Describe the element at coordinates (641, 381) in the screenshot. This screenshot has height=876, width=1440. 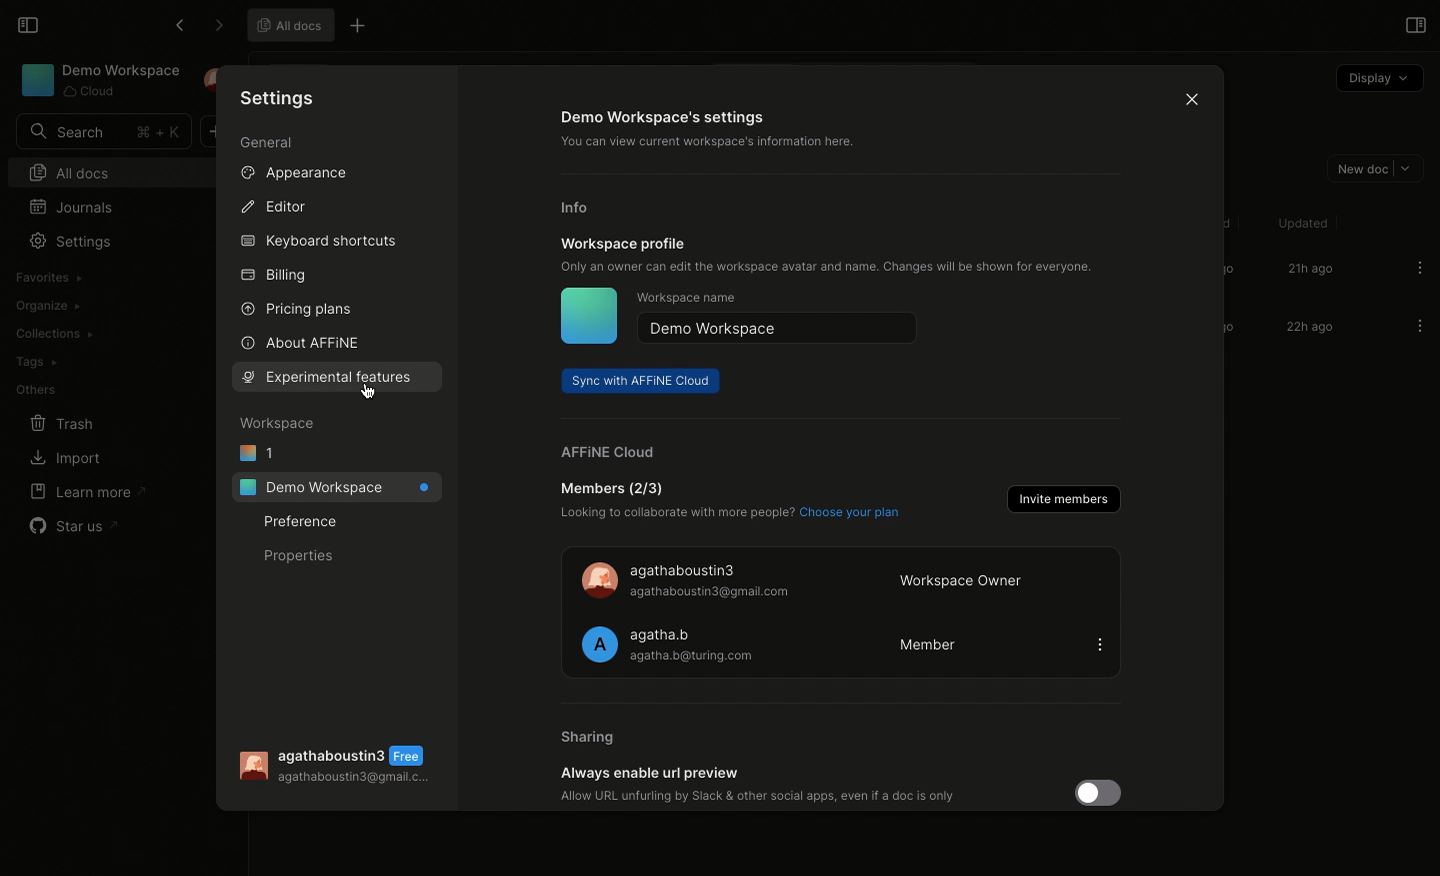
I see `Sync with AFFINE cloud` at that location.